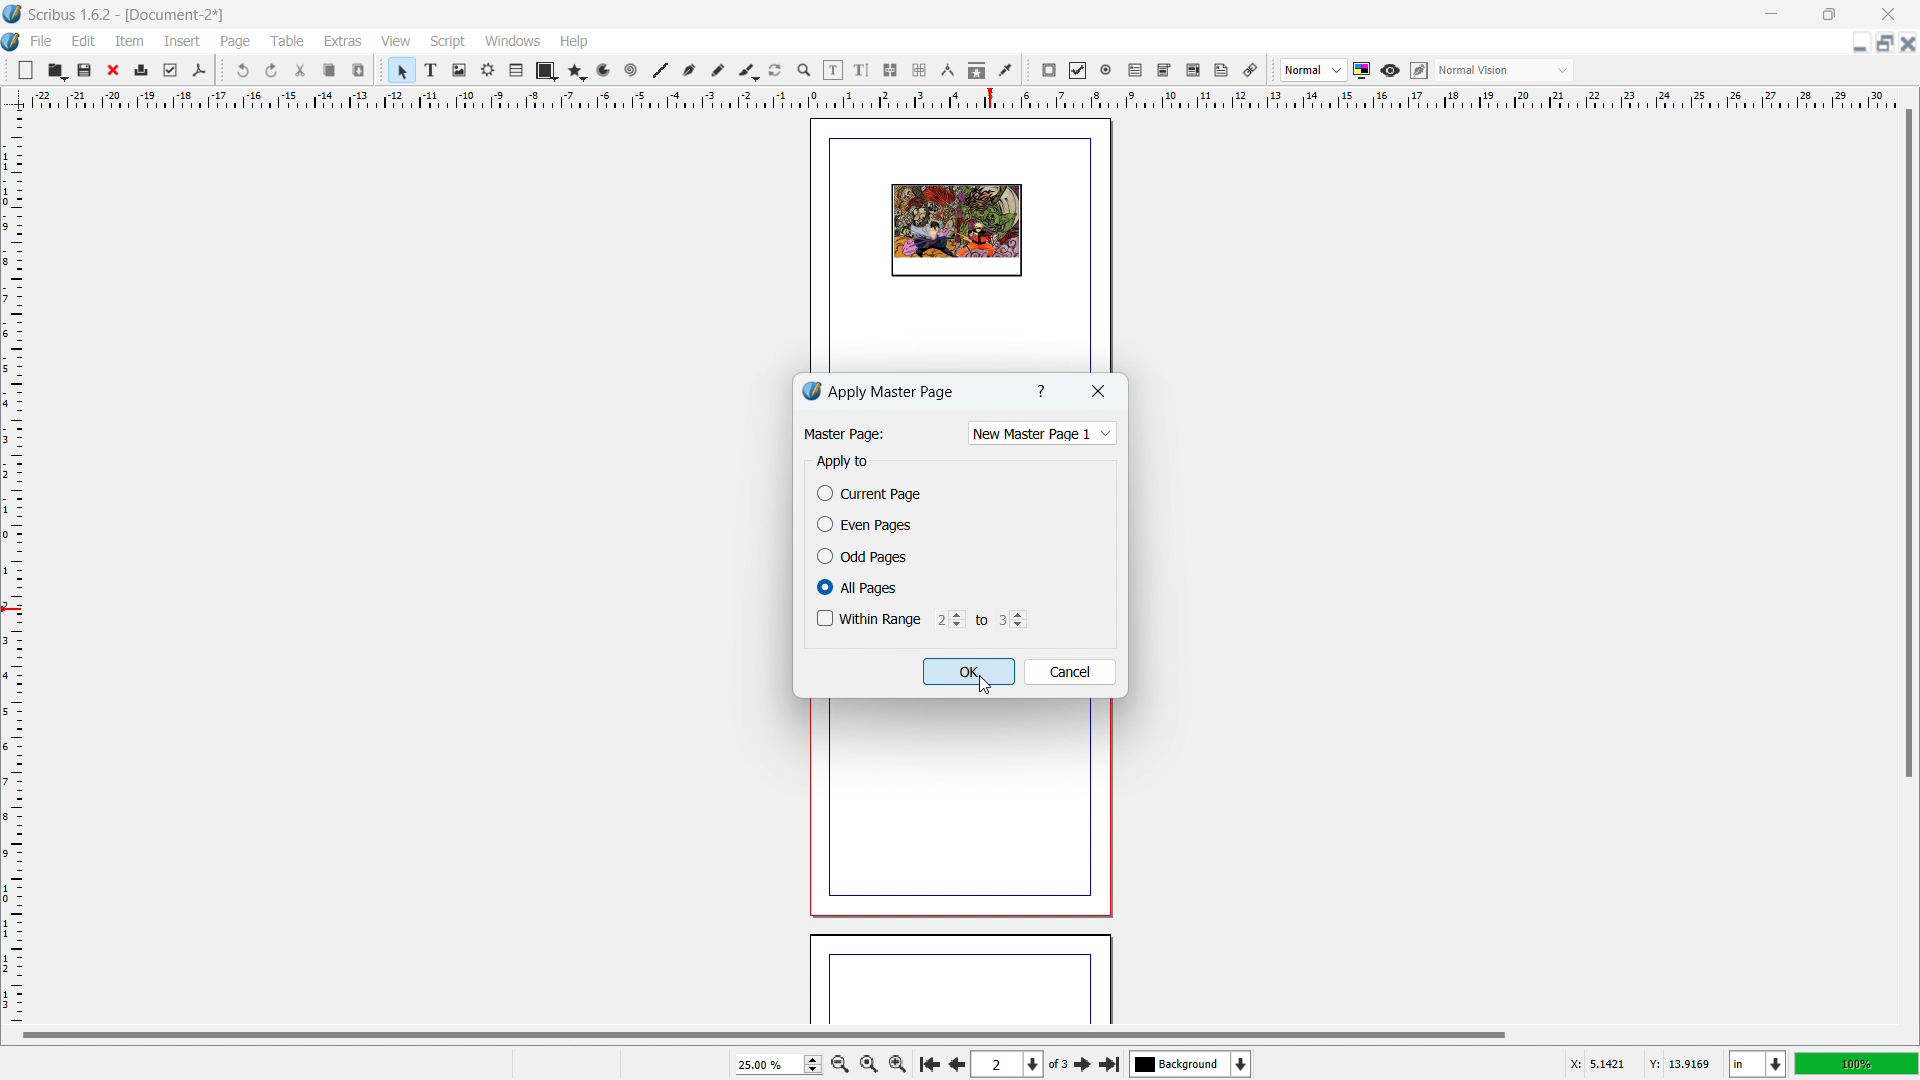 The width and height of the screenshot is (1920, 1080). Describe the element at coordinates (764, 1034) in the screenshot. I see `horizontal scrollbar` at that location.